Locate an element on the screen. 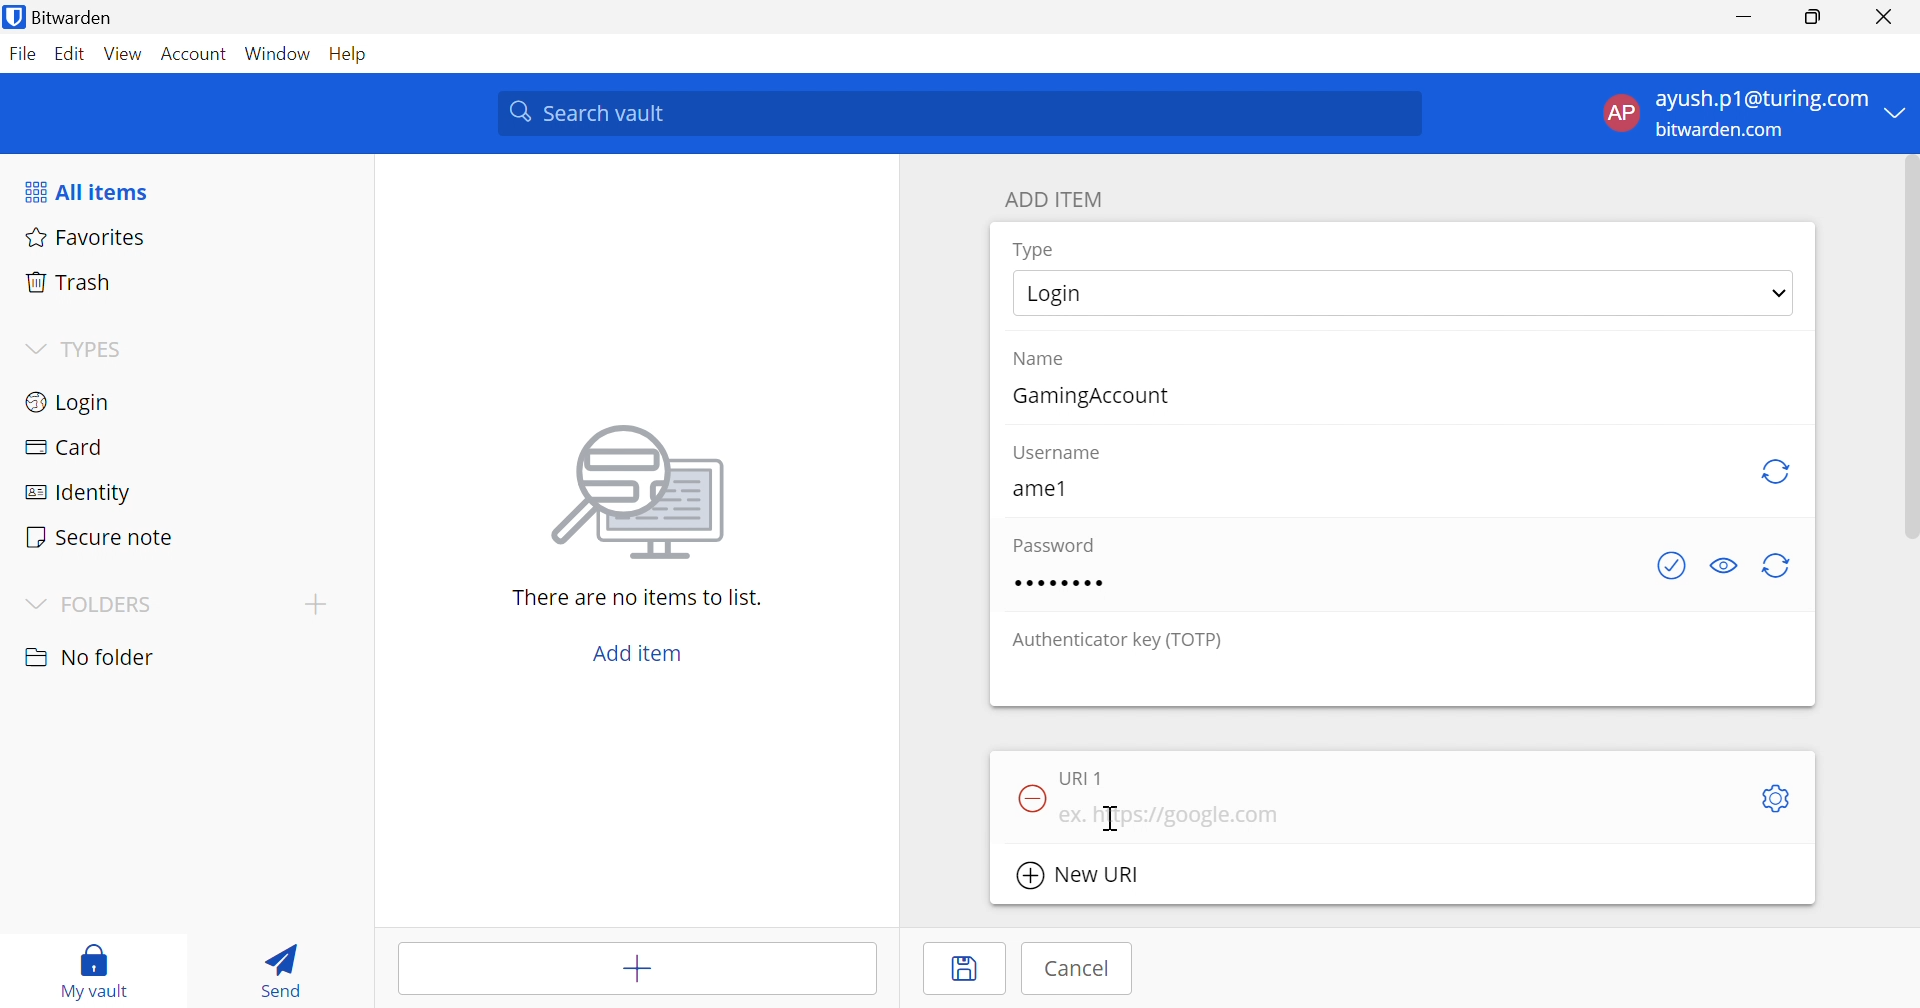 This screenshot has width=1920, height=1008. Cursor is located at coordinates (1112, 819).